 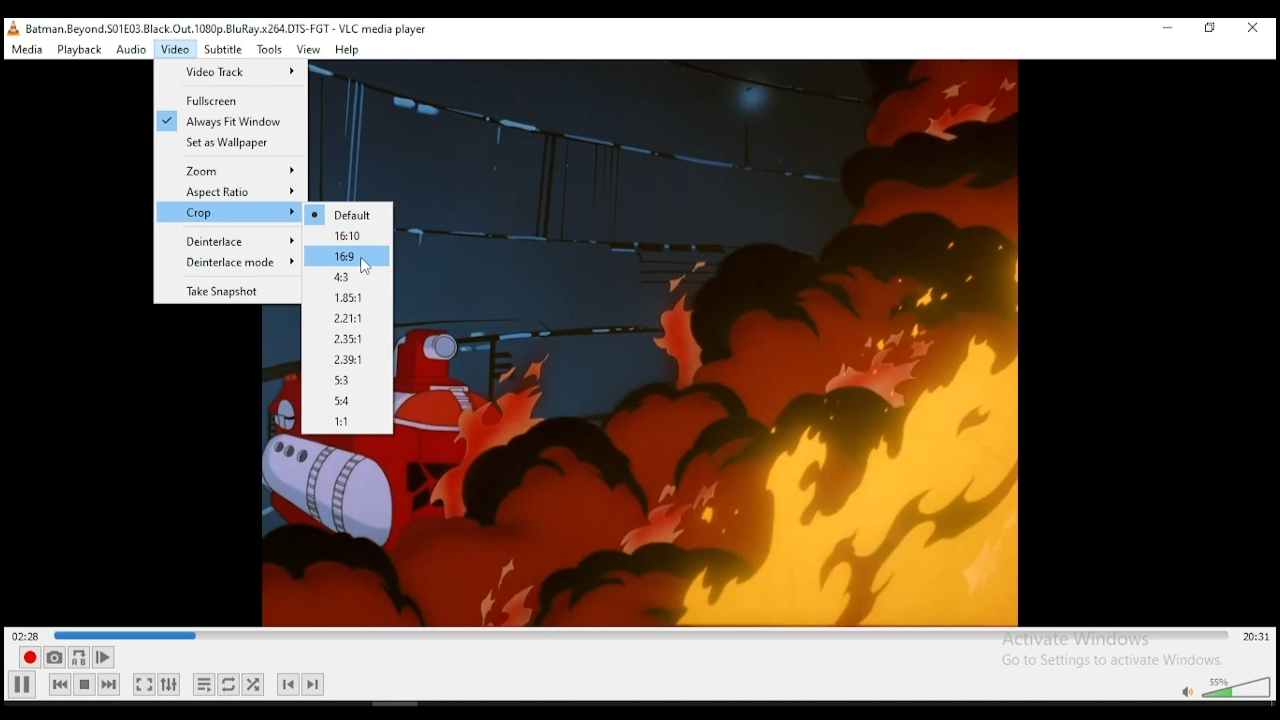 What do you see at coordinates (288, 684) in the screenshot?
I see `previous chapter` at bounding box center [288, 684].